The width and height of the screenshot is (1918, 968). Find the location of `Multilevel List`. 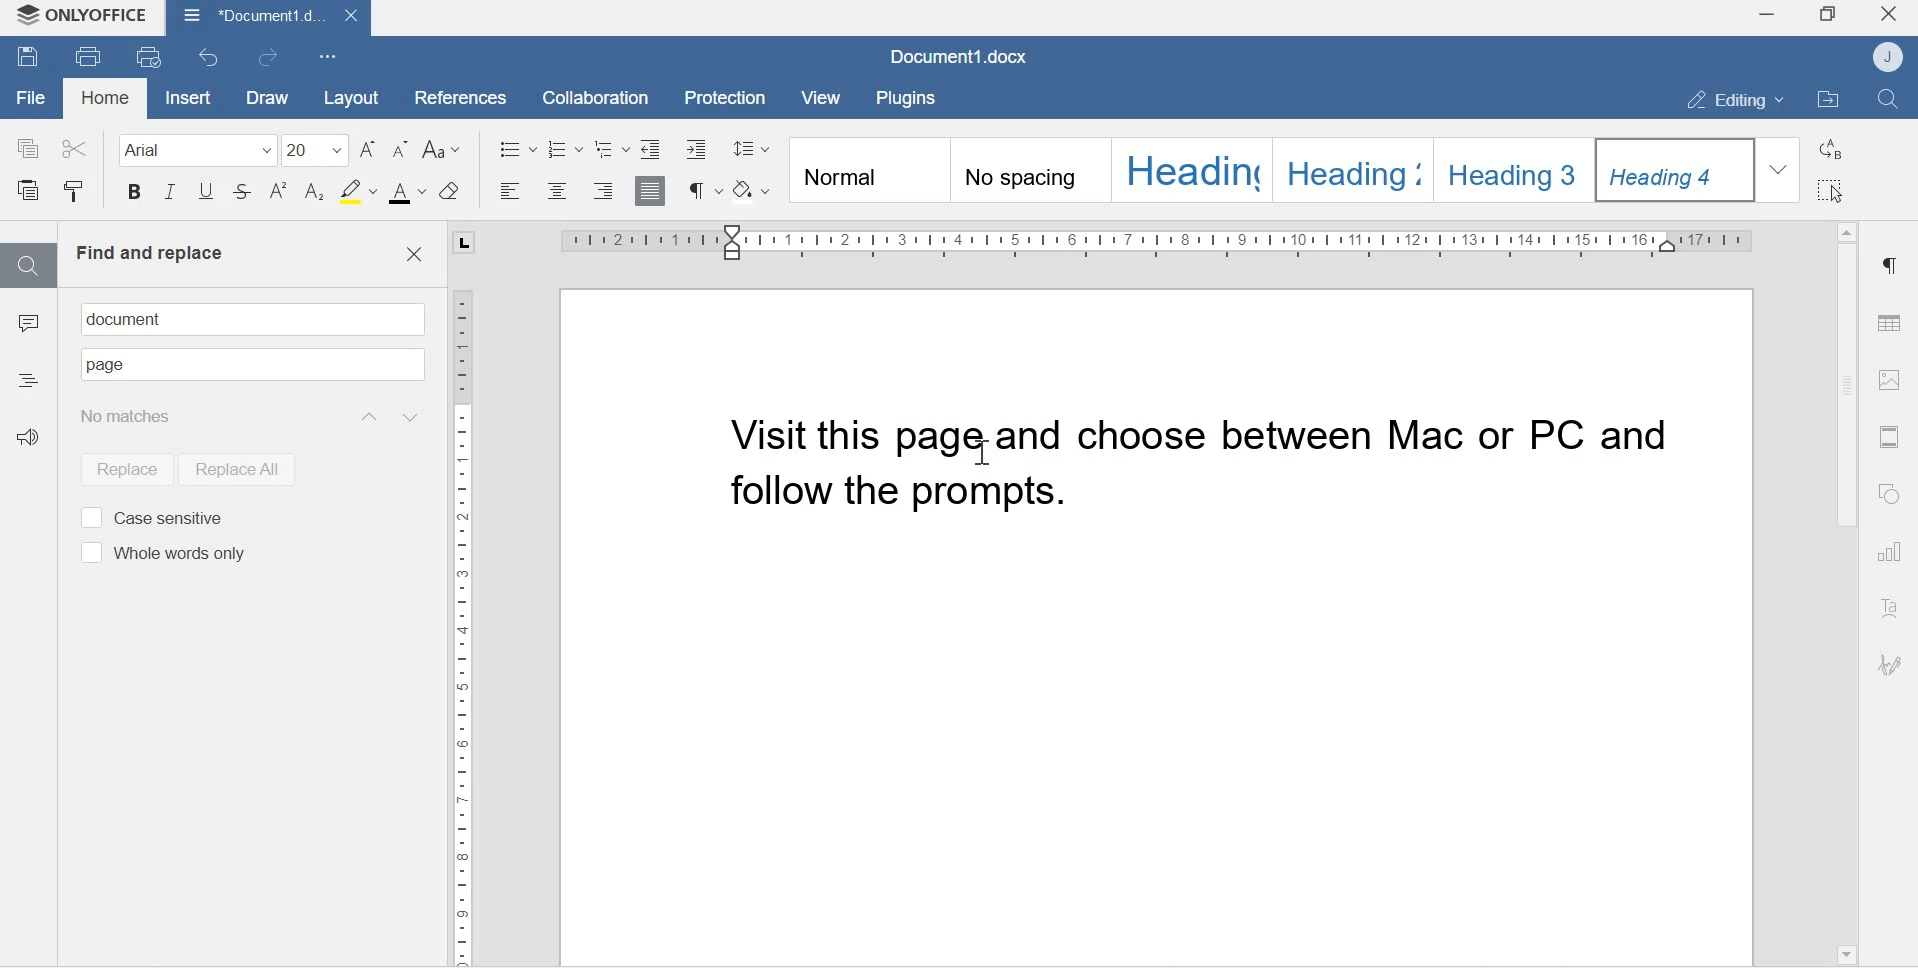

Multilevel List is located at coordinates (611, 148).